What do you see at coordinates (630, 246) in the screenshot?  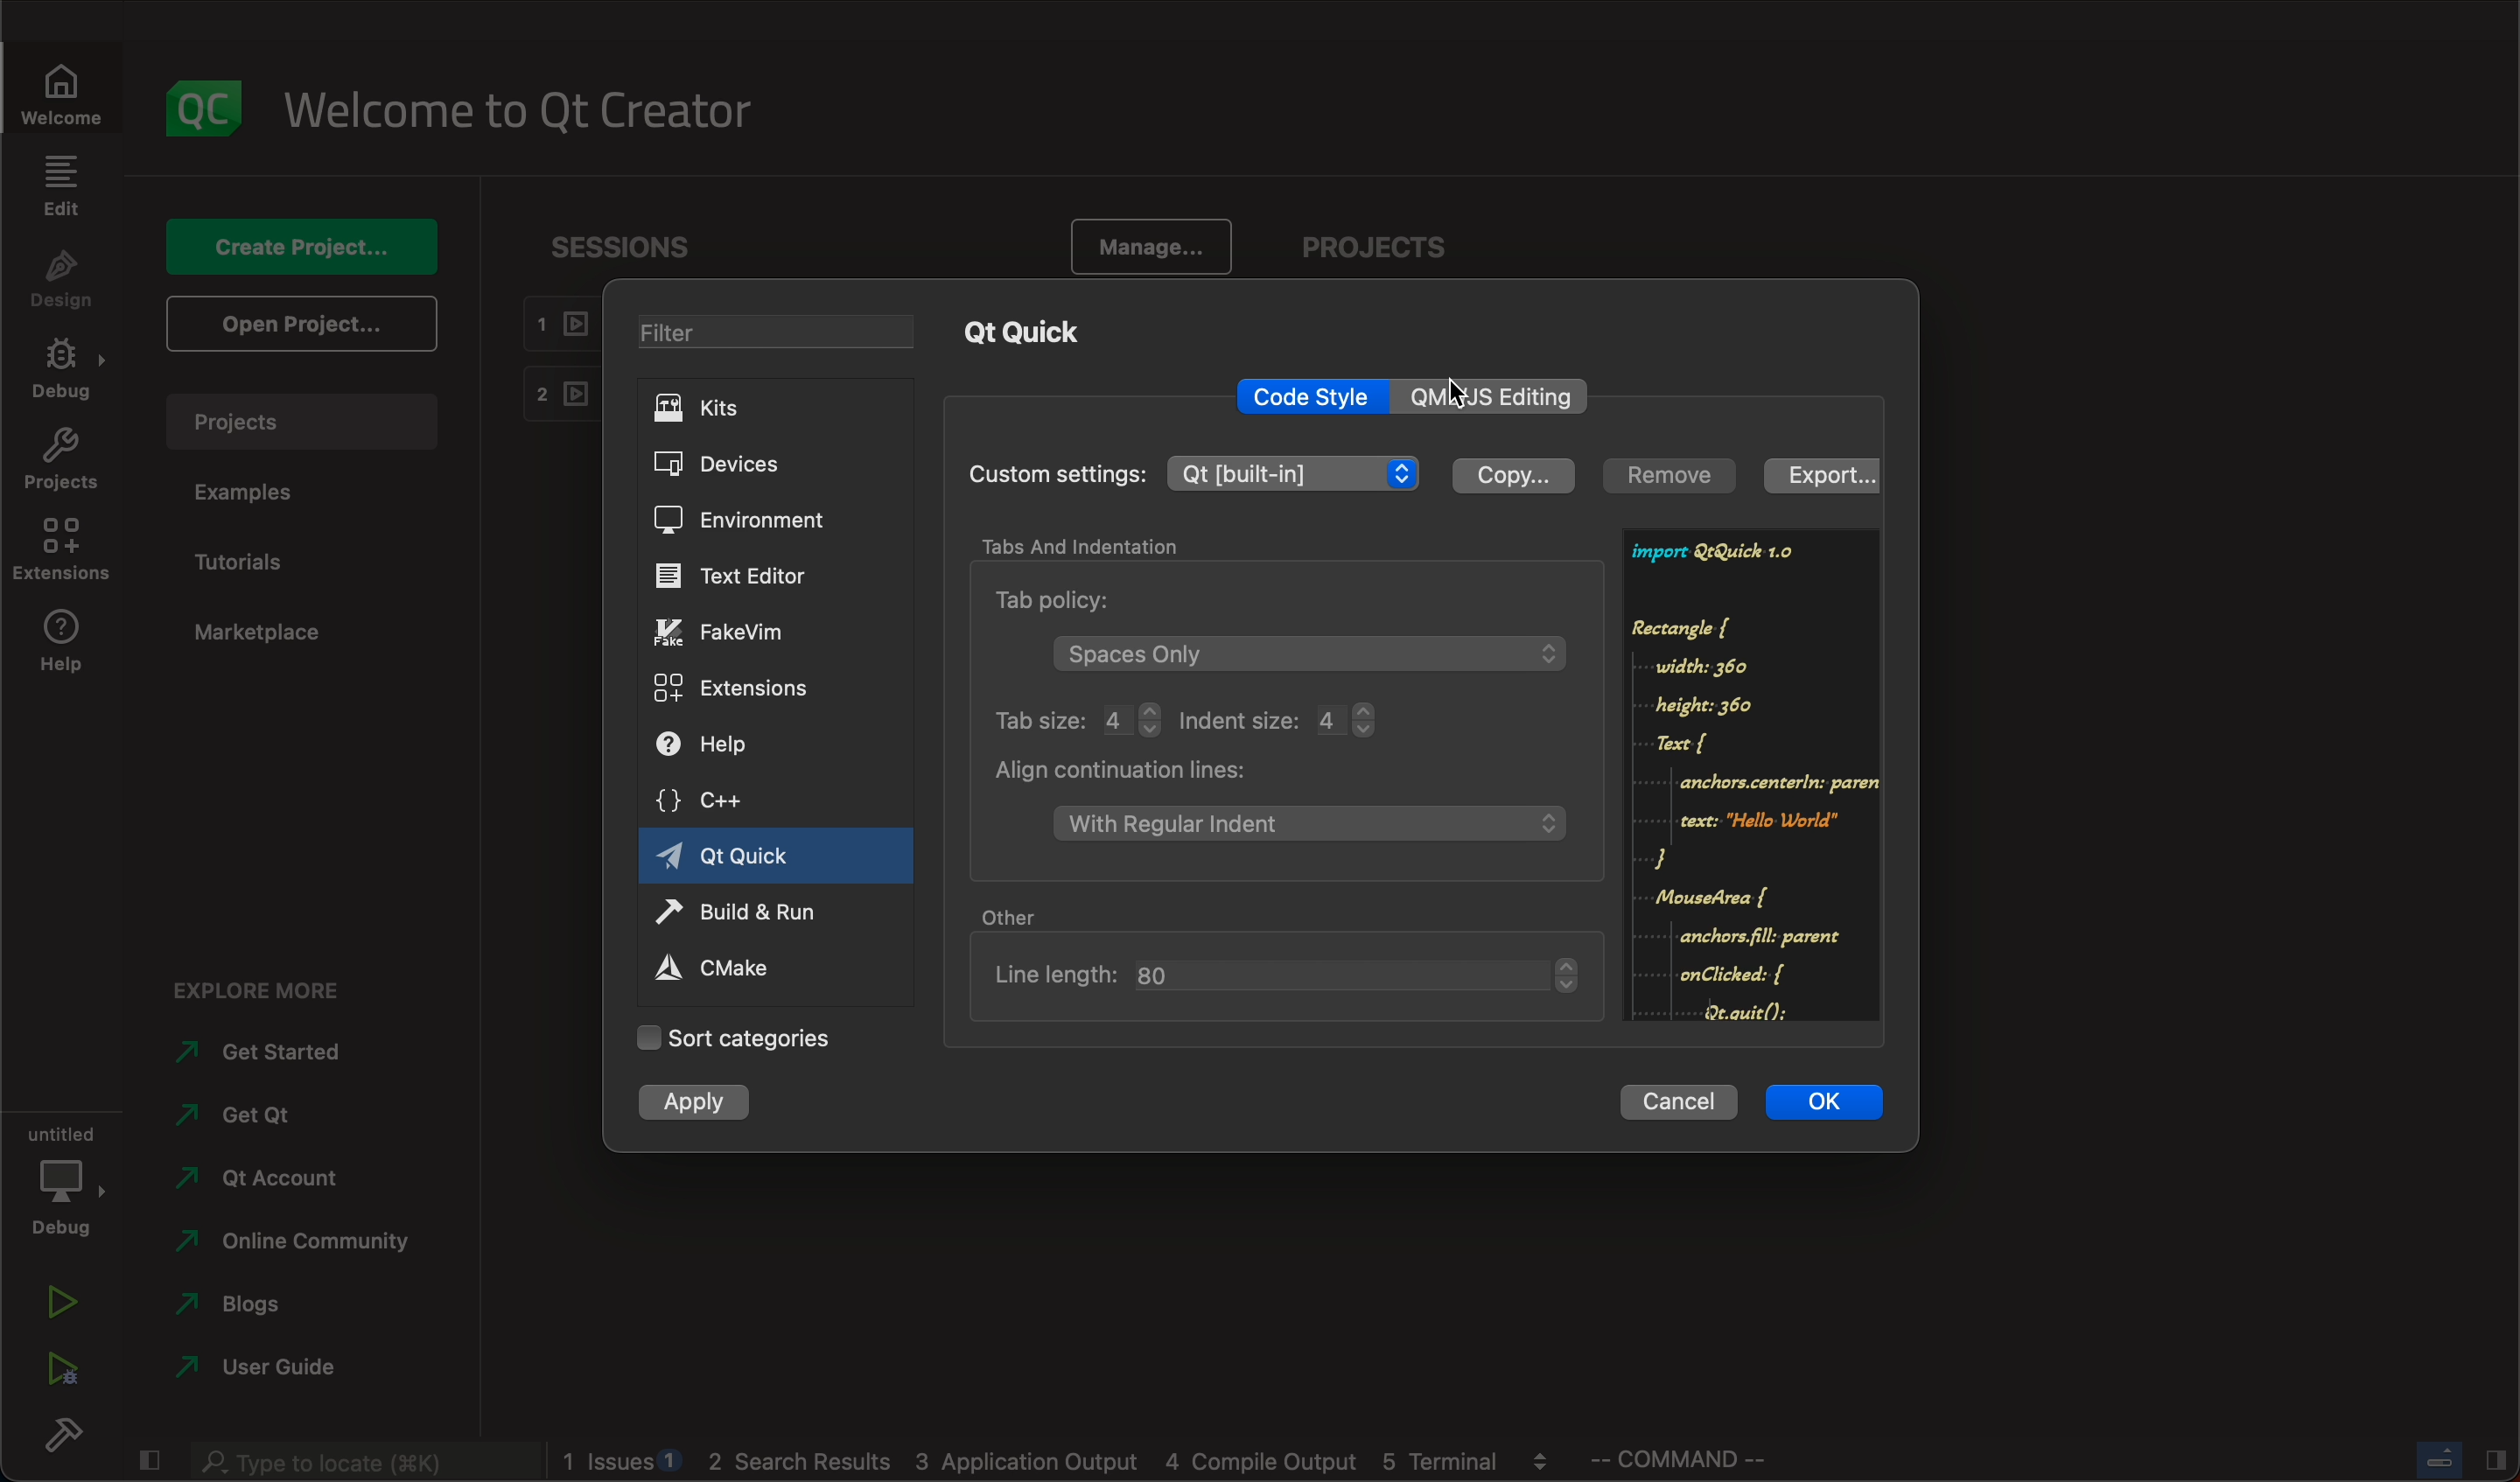 I see `sessions` at bounding box center [630, 246].